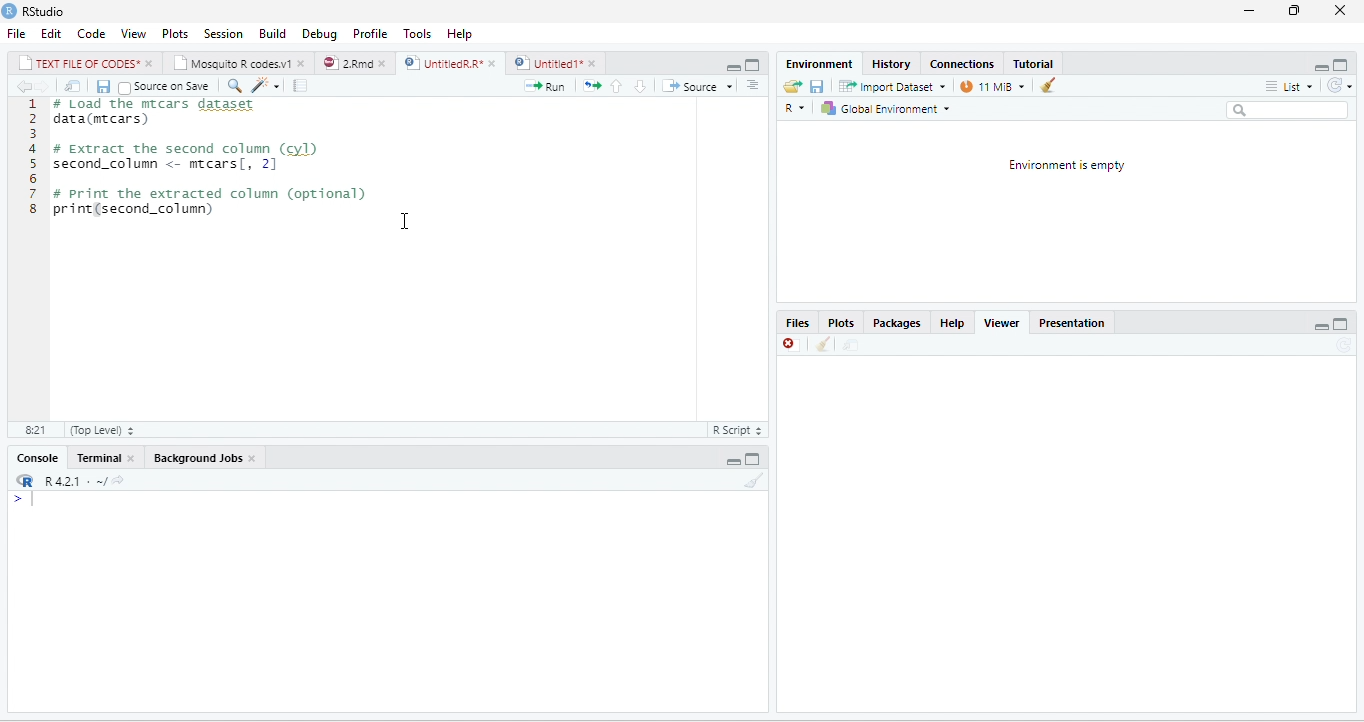 The height and width of the screenshot is (722, 1364). I want to click on Debug, so click(317, 32).